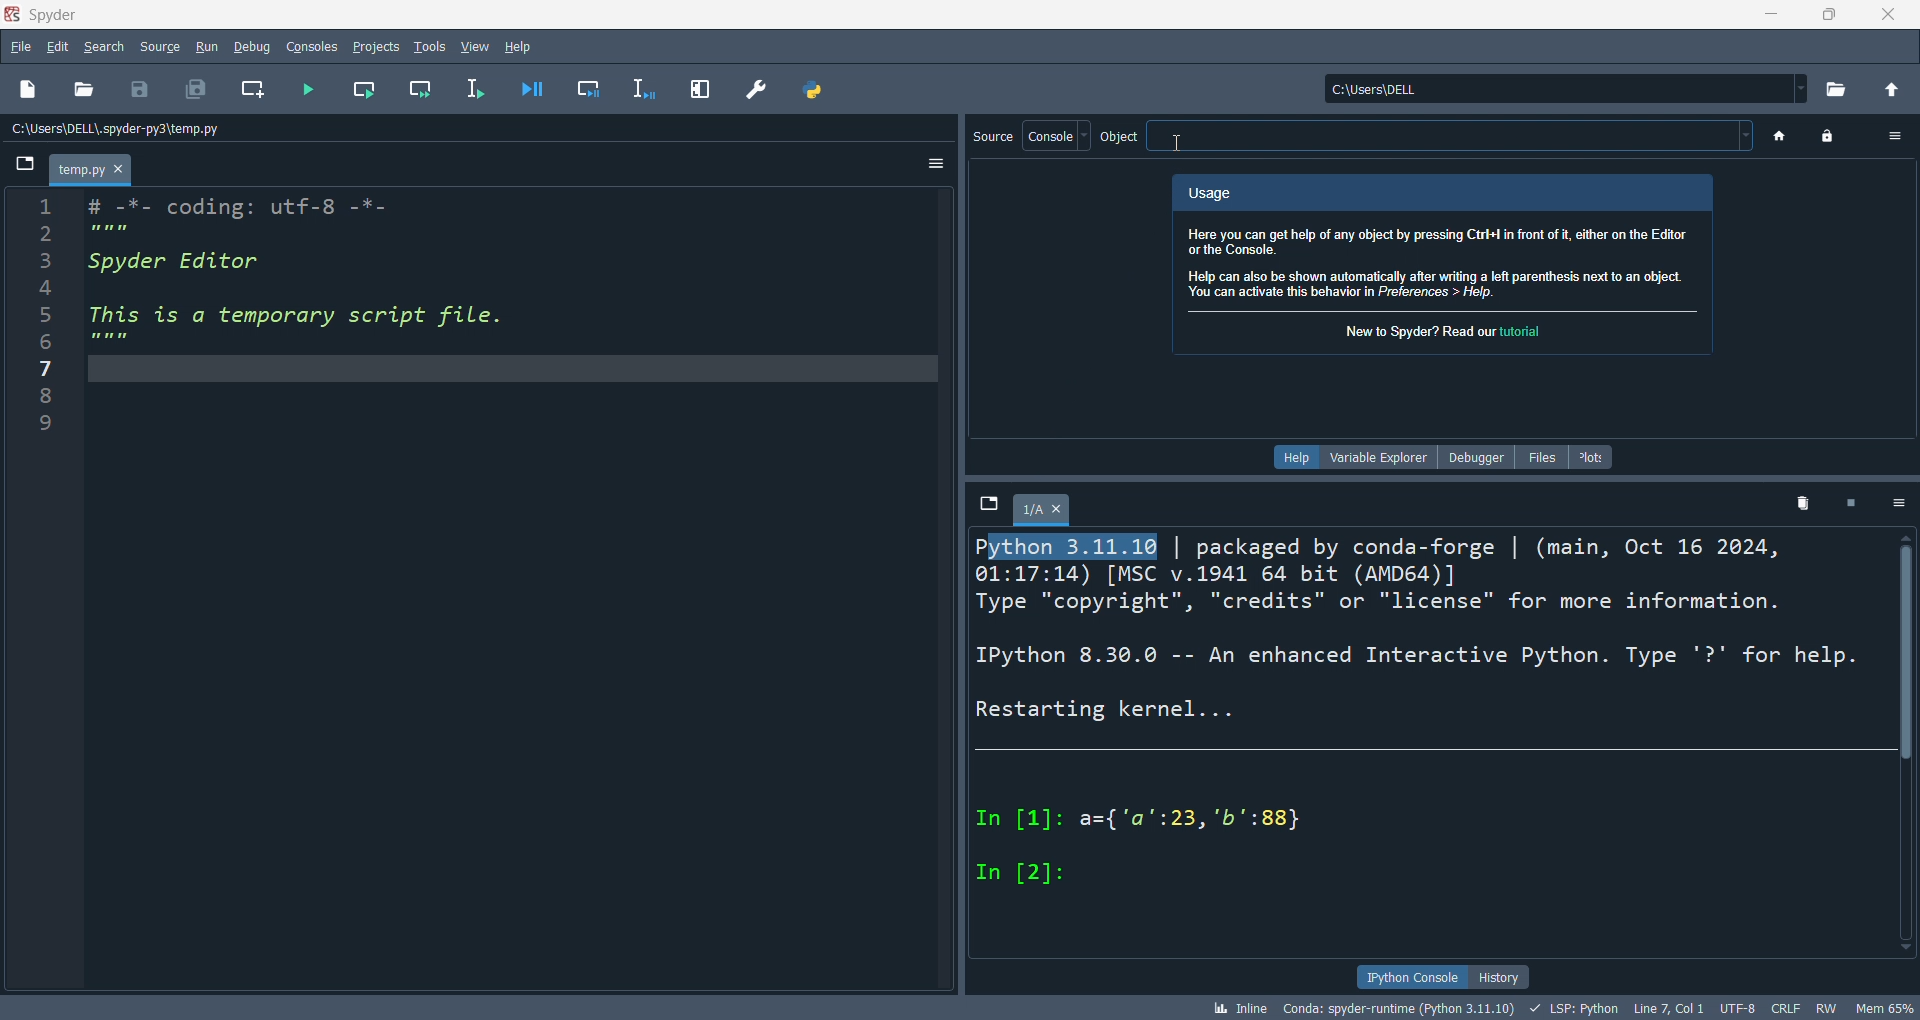 This screenshot has height=1020, width=1920. Describe the element at coordinates (640, 87) in the screenshot. I see `debug line` at that location.